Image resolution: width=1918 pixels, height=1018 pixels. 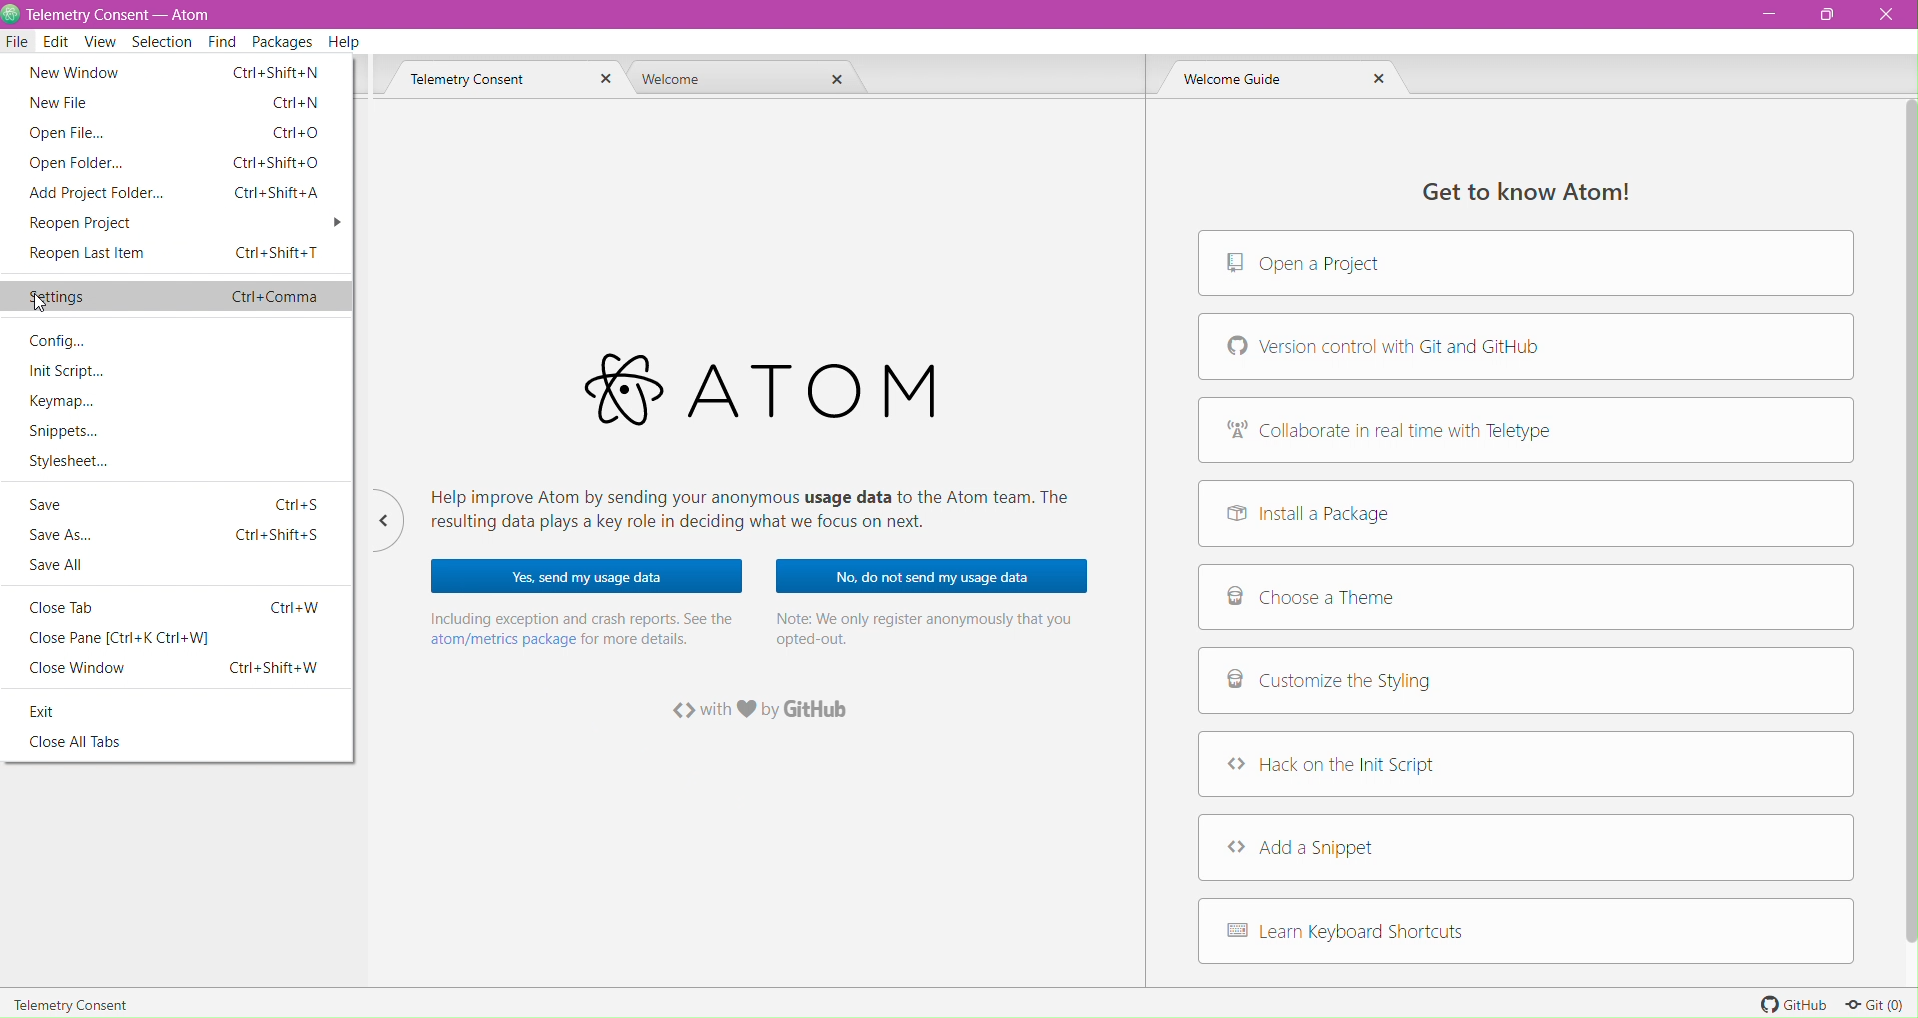 What do you see at coordinates (220, 42) in the screenshot?
I see `Find` at bounding box center [220, 42].